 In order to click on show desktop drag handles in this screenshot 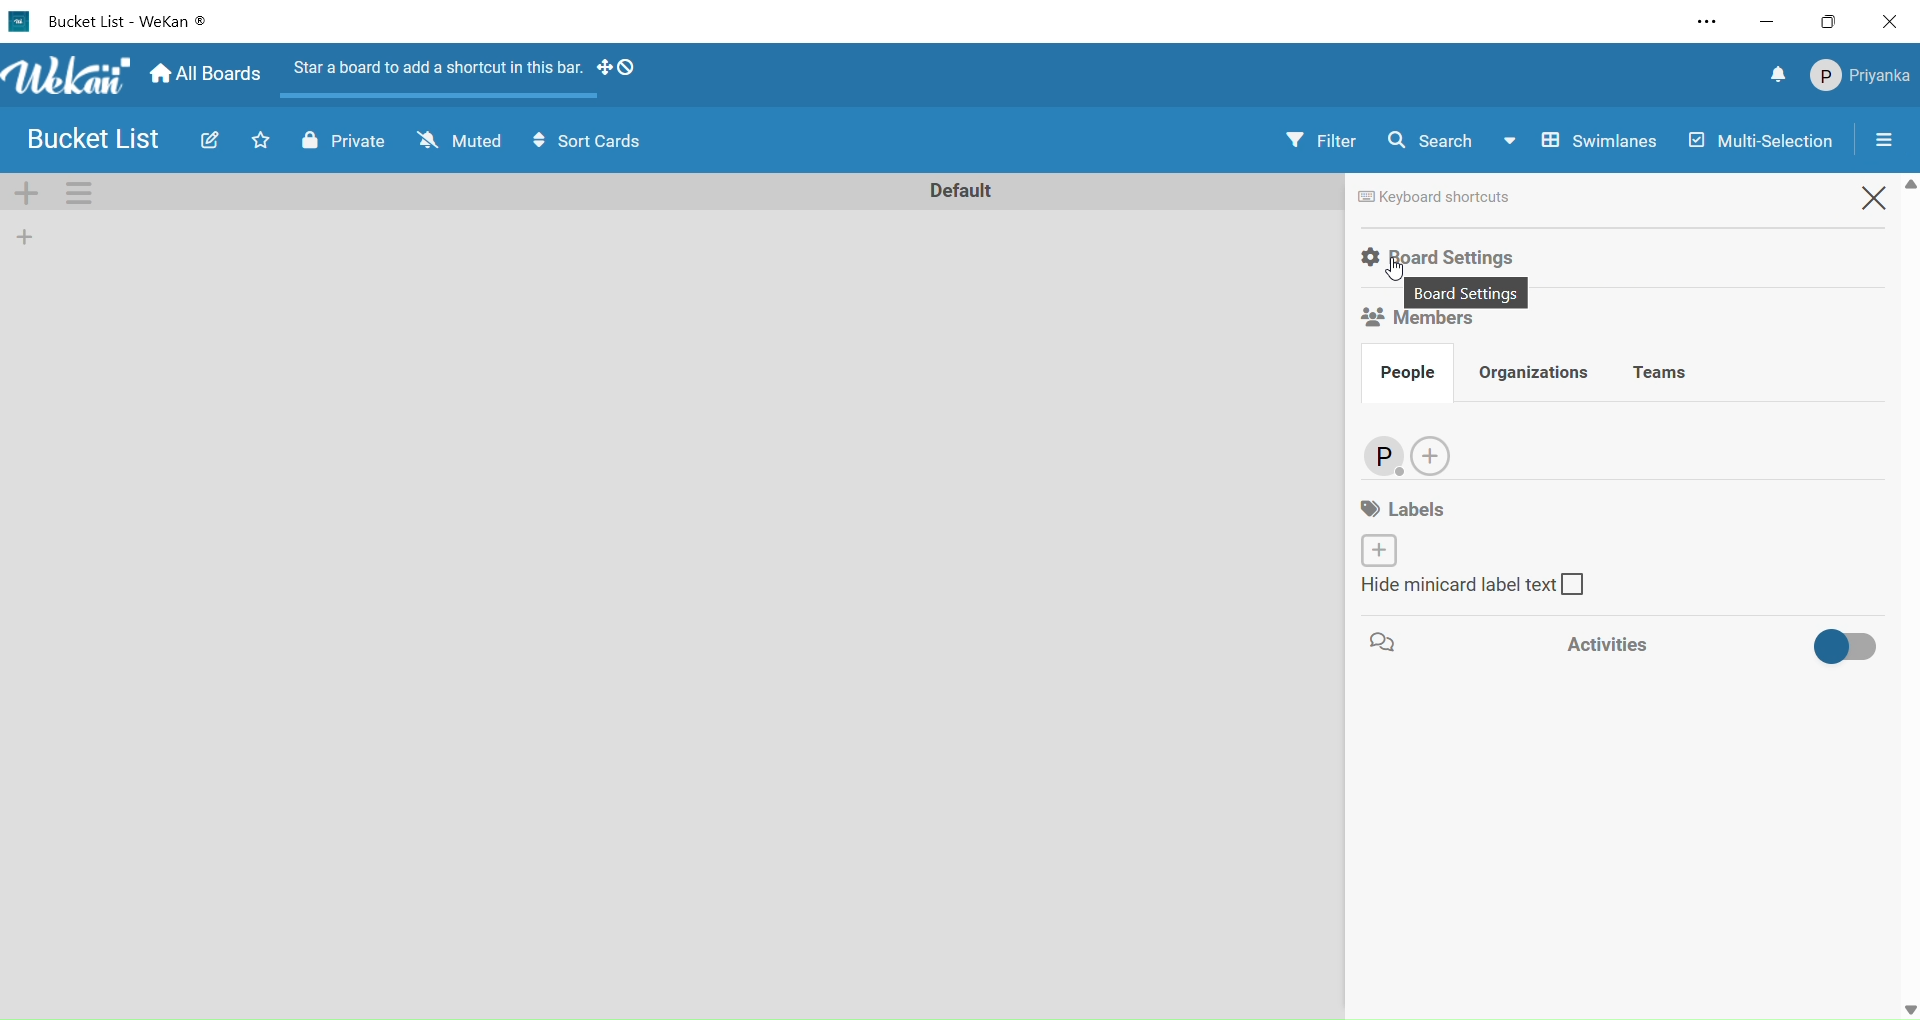, I will do `click(623, 68)`.